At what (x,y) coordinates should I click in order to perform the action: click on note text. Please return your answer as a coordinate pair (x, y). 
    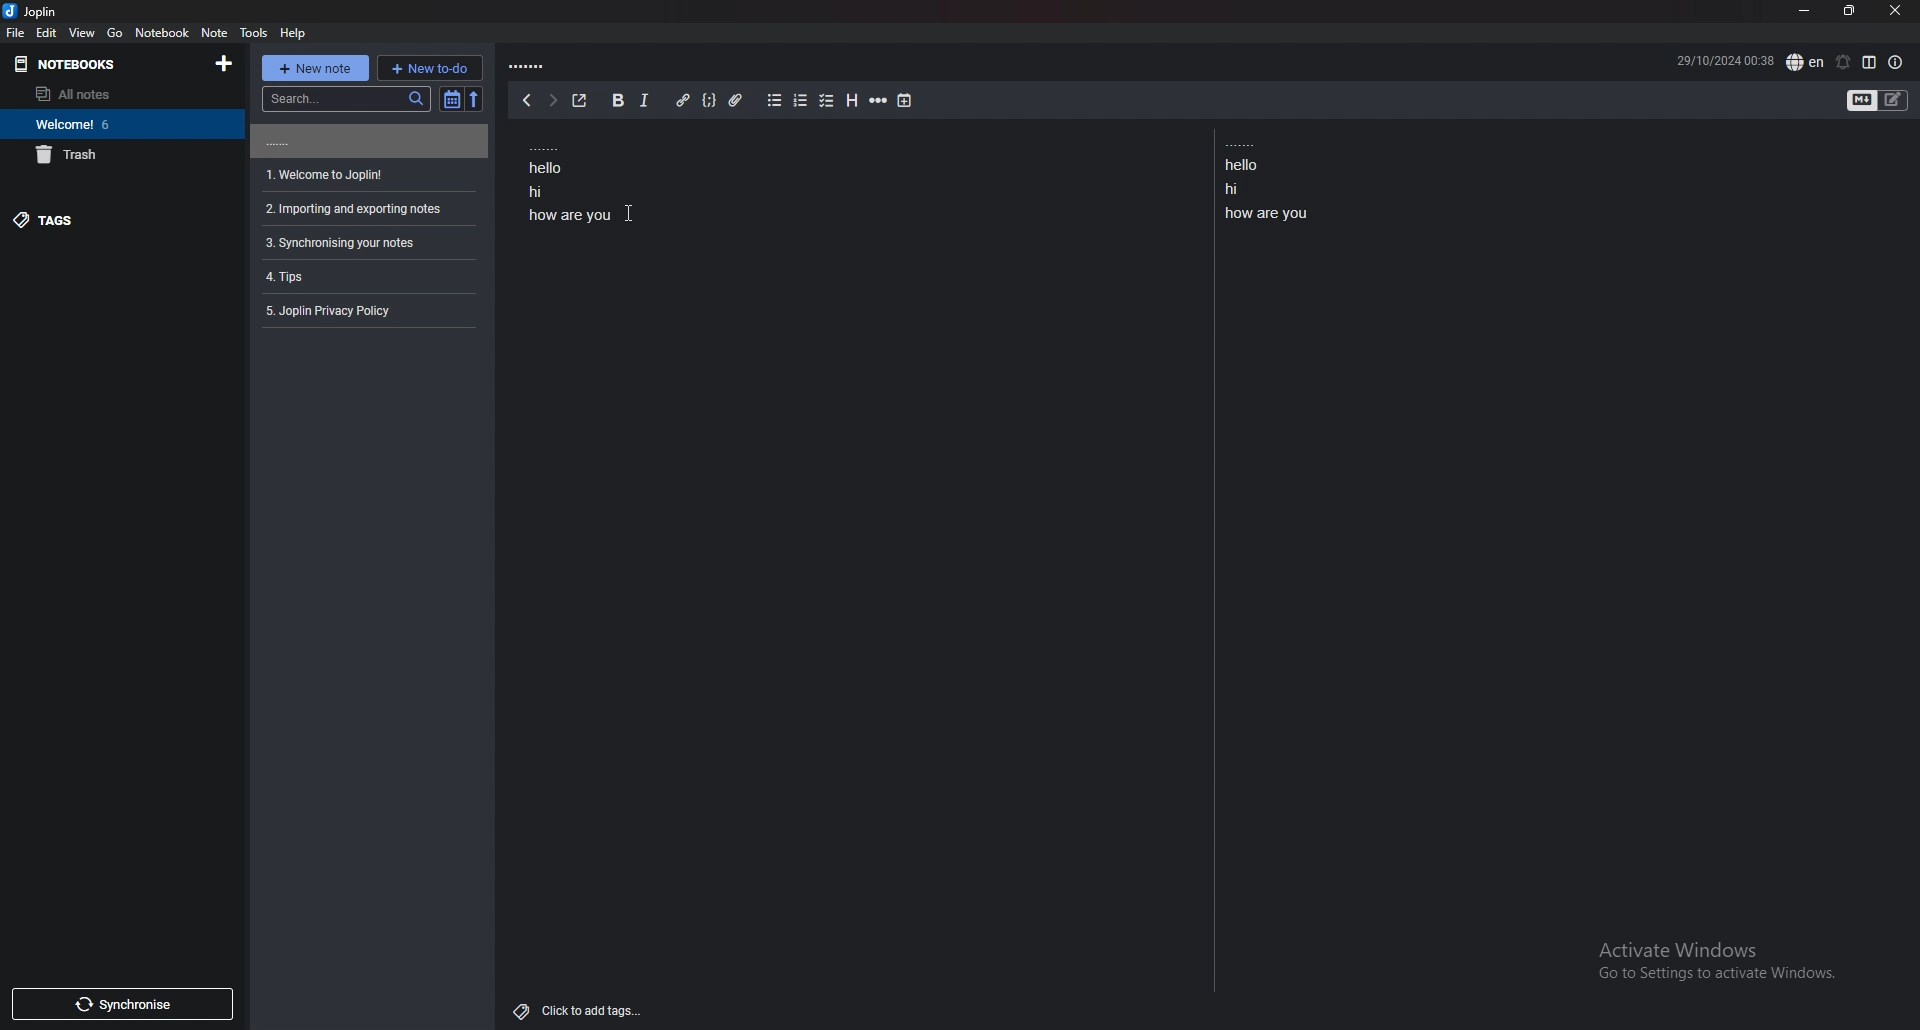
    Looking at the image, I should click on (573, 180).